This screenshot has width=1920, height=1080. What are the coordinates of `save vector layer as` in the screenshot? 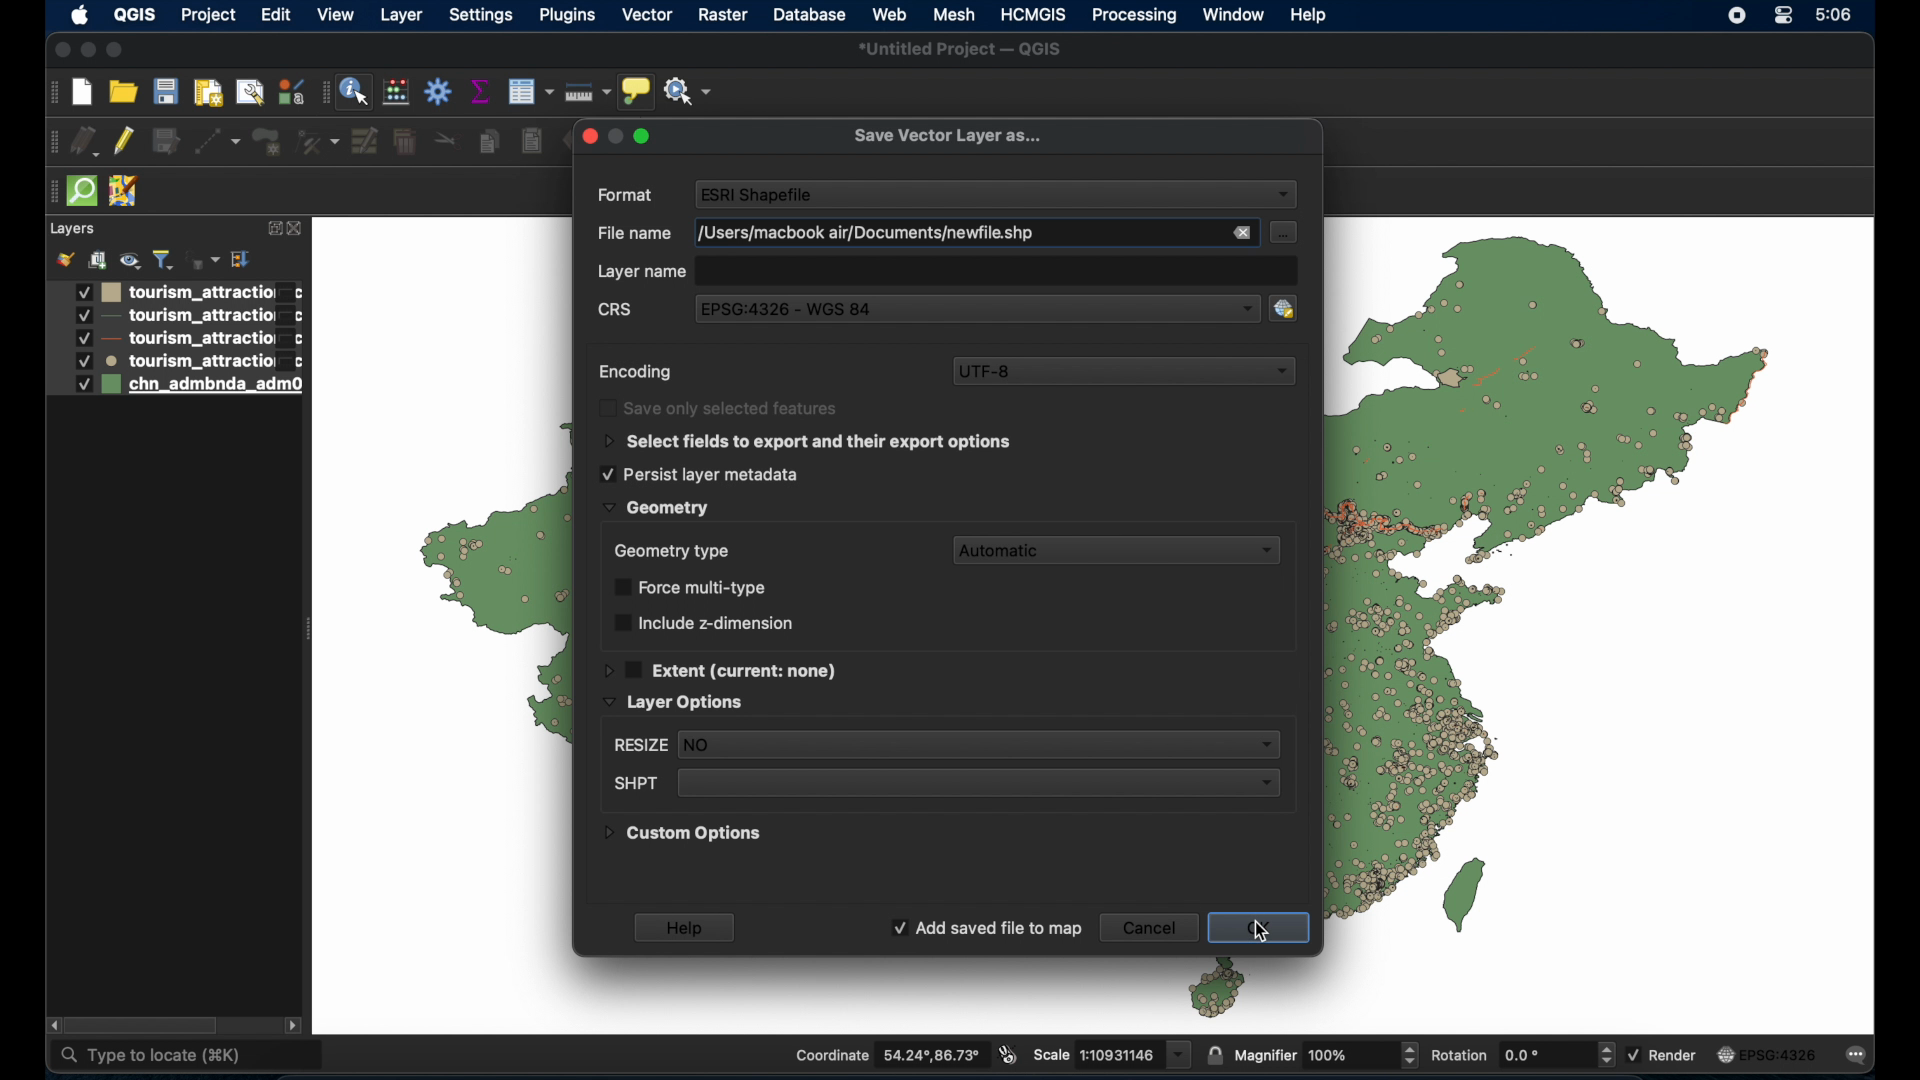 It's located at (947, 137).